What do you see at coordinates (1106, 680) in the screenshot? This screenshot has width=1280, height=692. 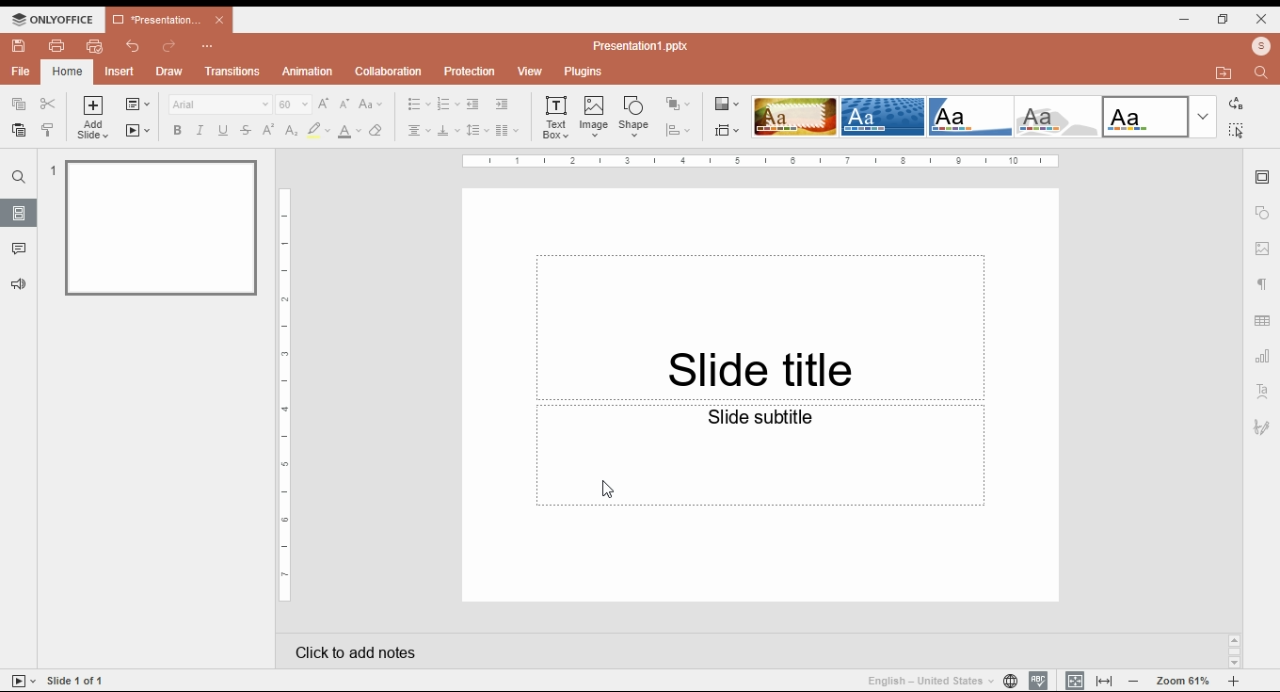 I see `fit to window` at bounding box center [1106, 680].